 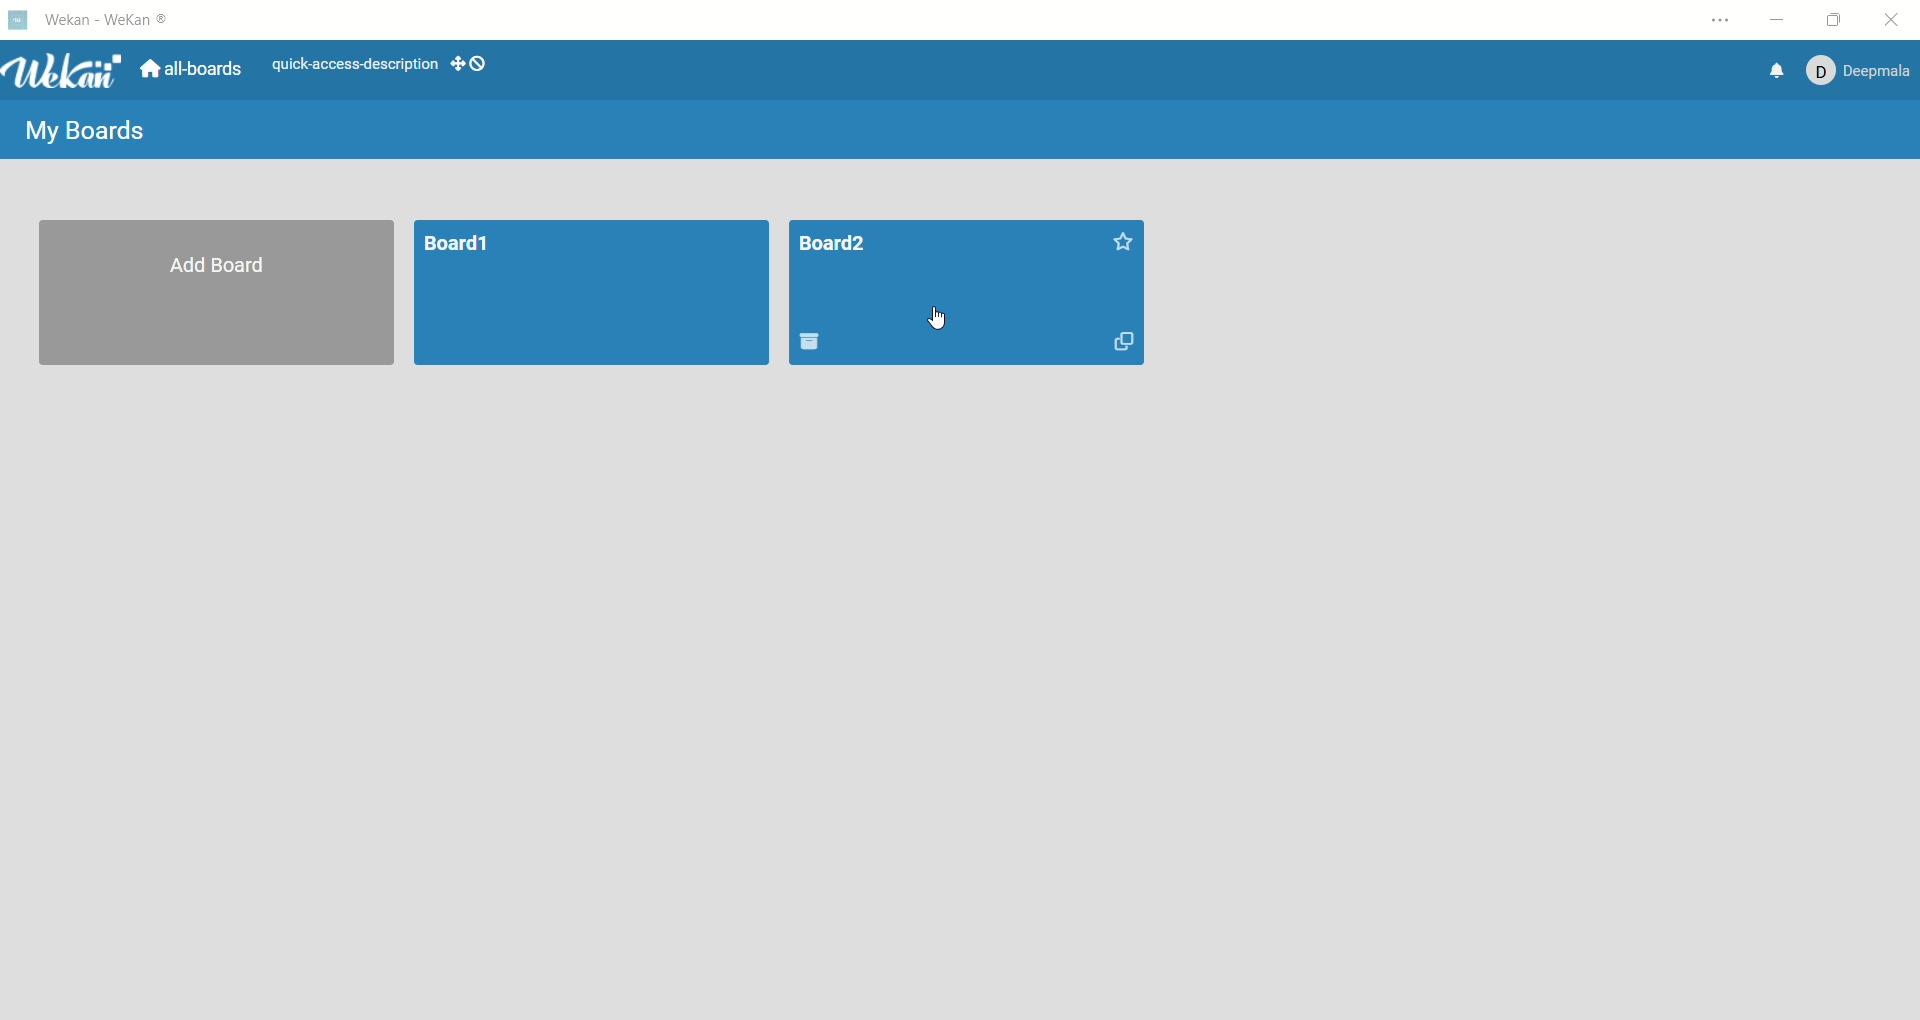 What do you see at coordinates (16, 19) in the screenshot?
I see `logo` at bounding box center [16, 19].